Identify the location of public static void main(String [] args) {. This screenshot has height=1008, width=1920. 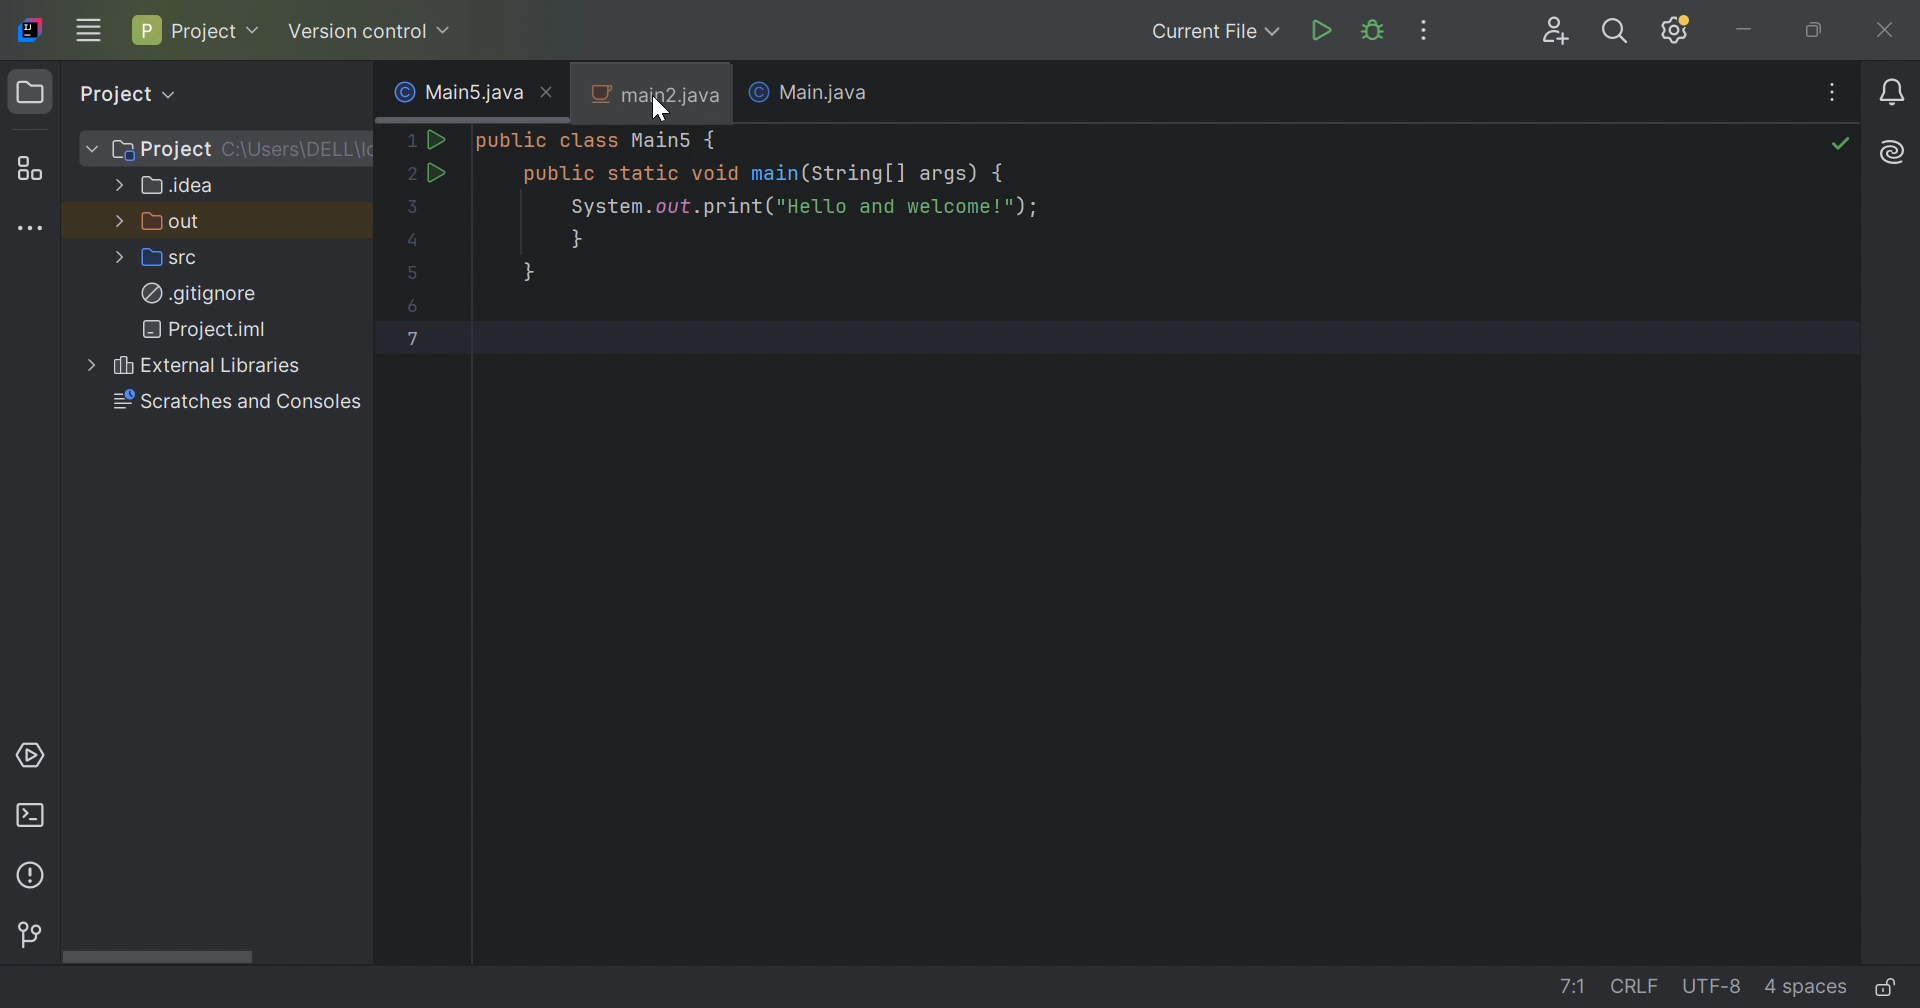
(767, 172).